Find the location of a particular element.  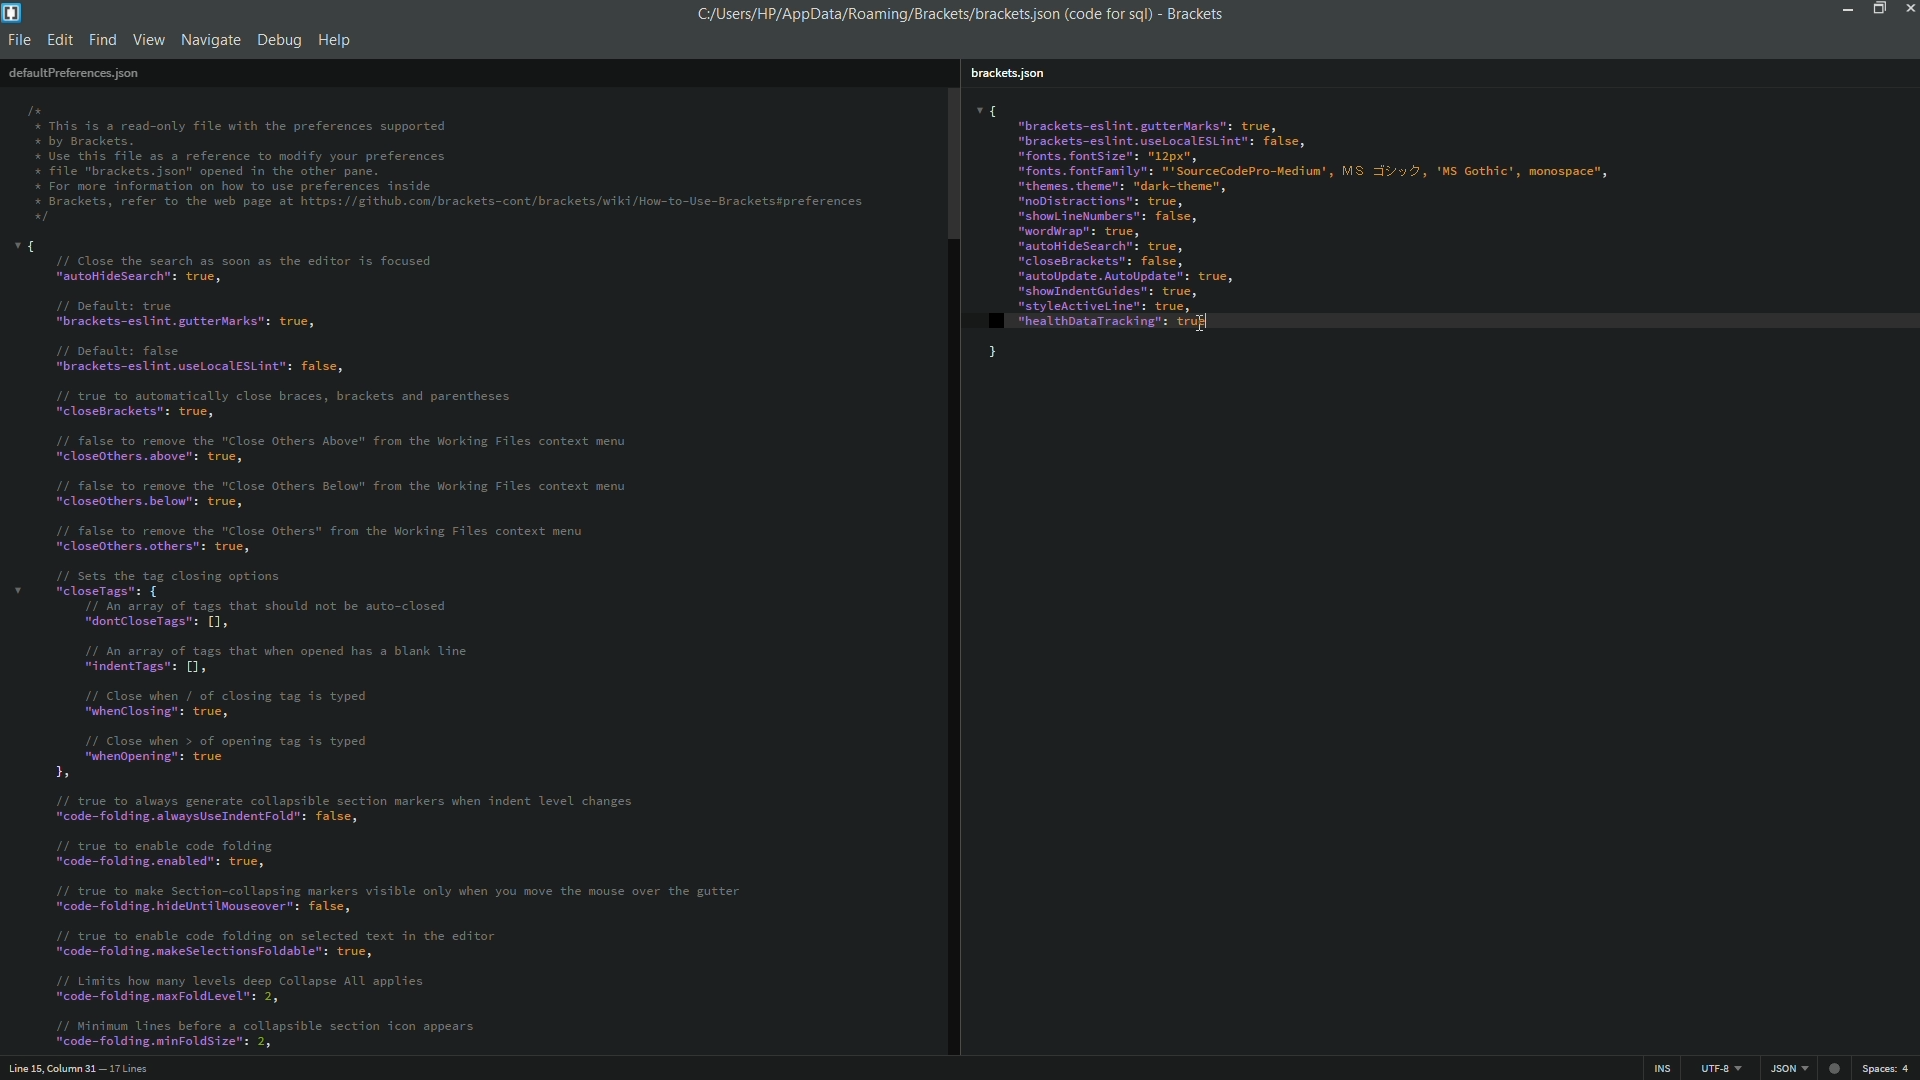

Minimize is located at coordinates (1844, 8).